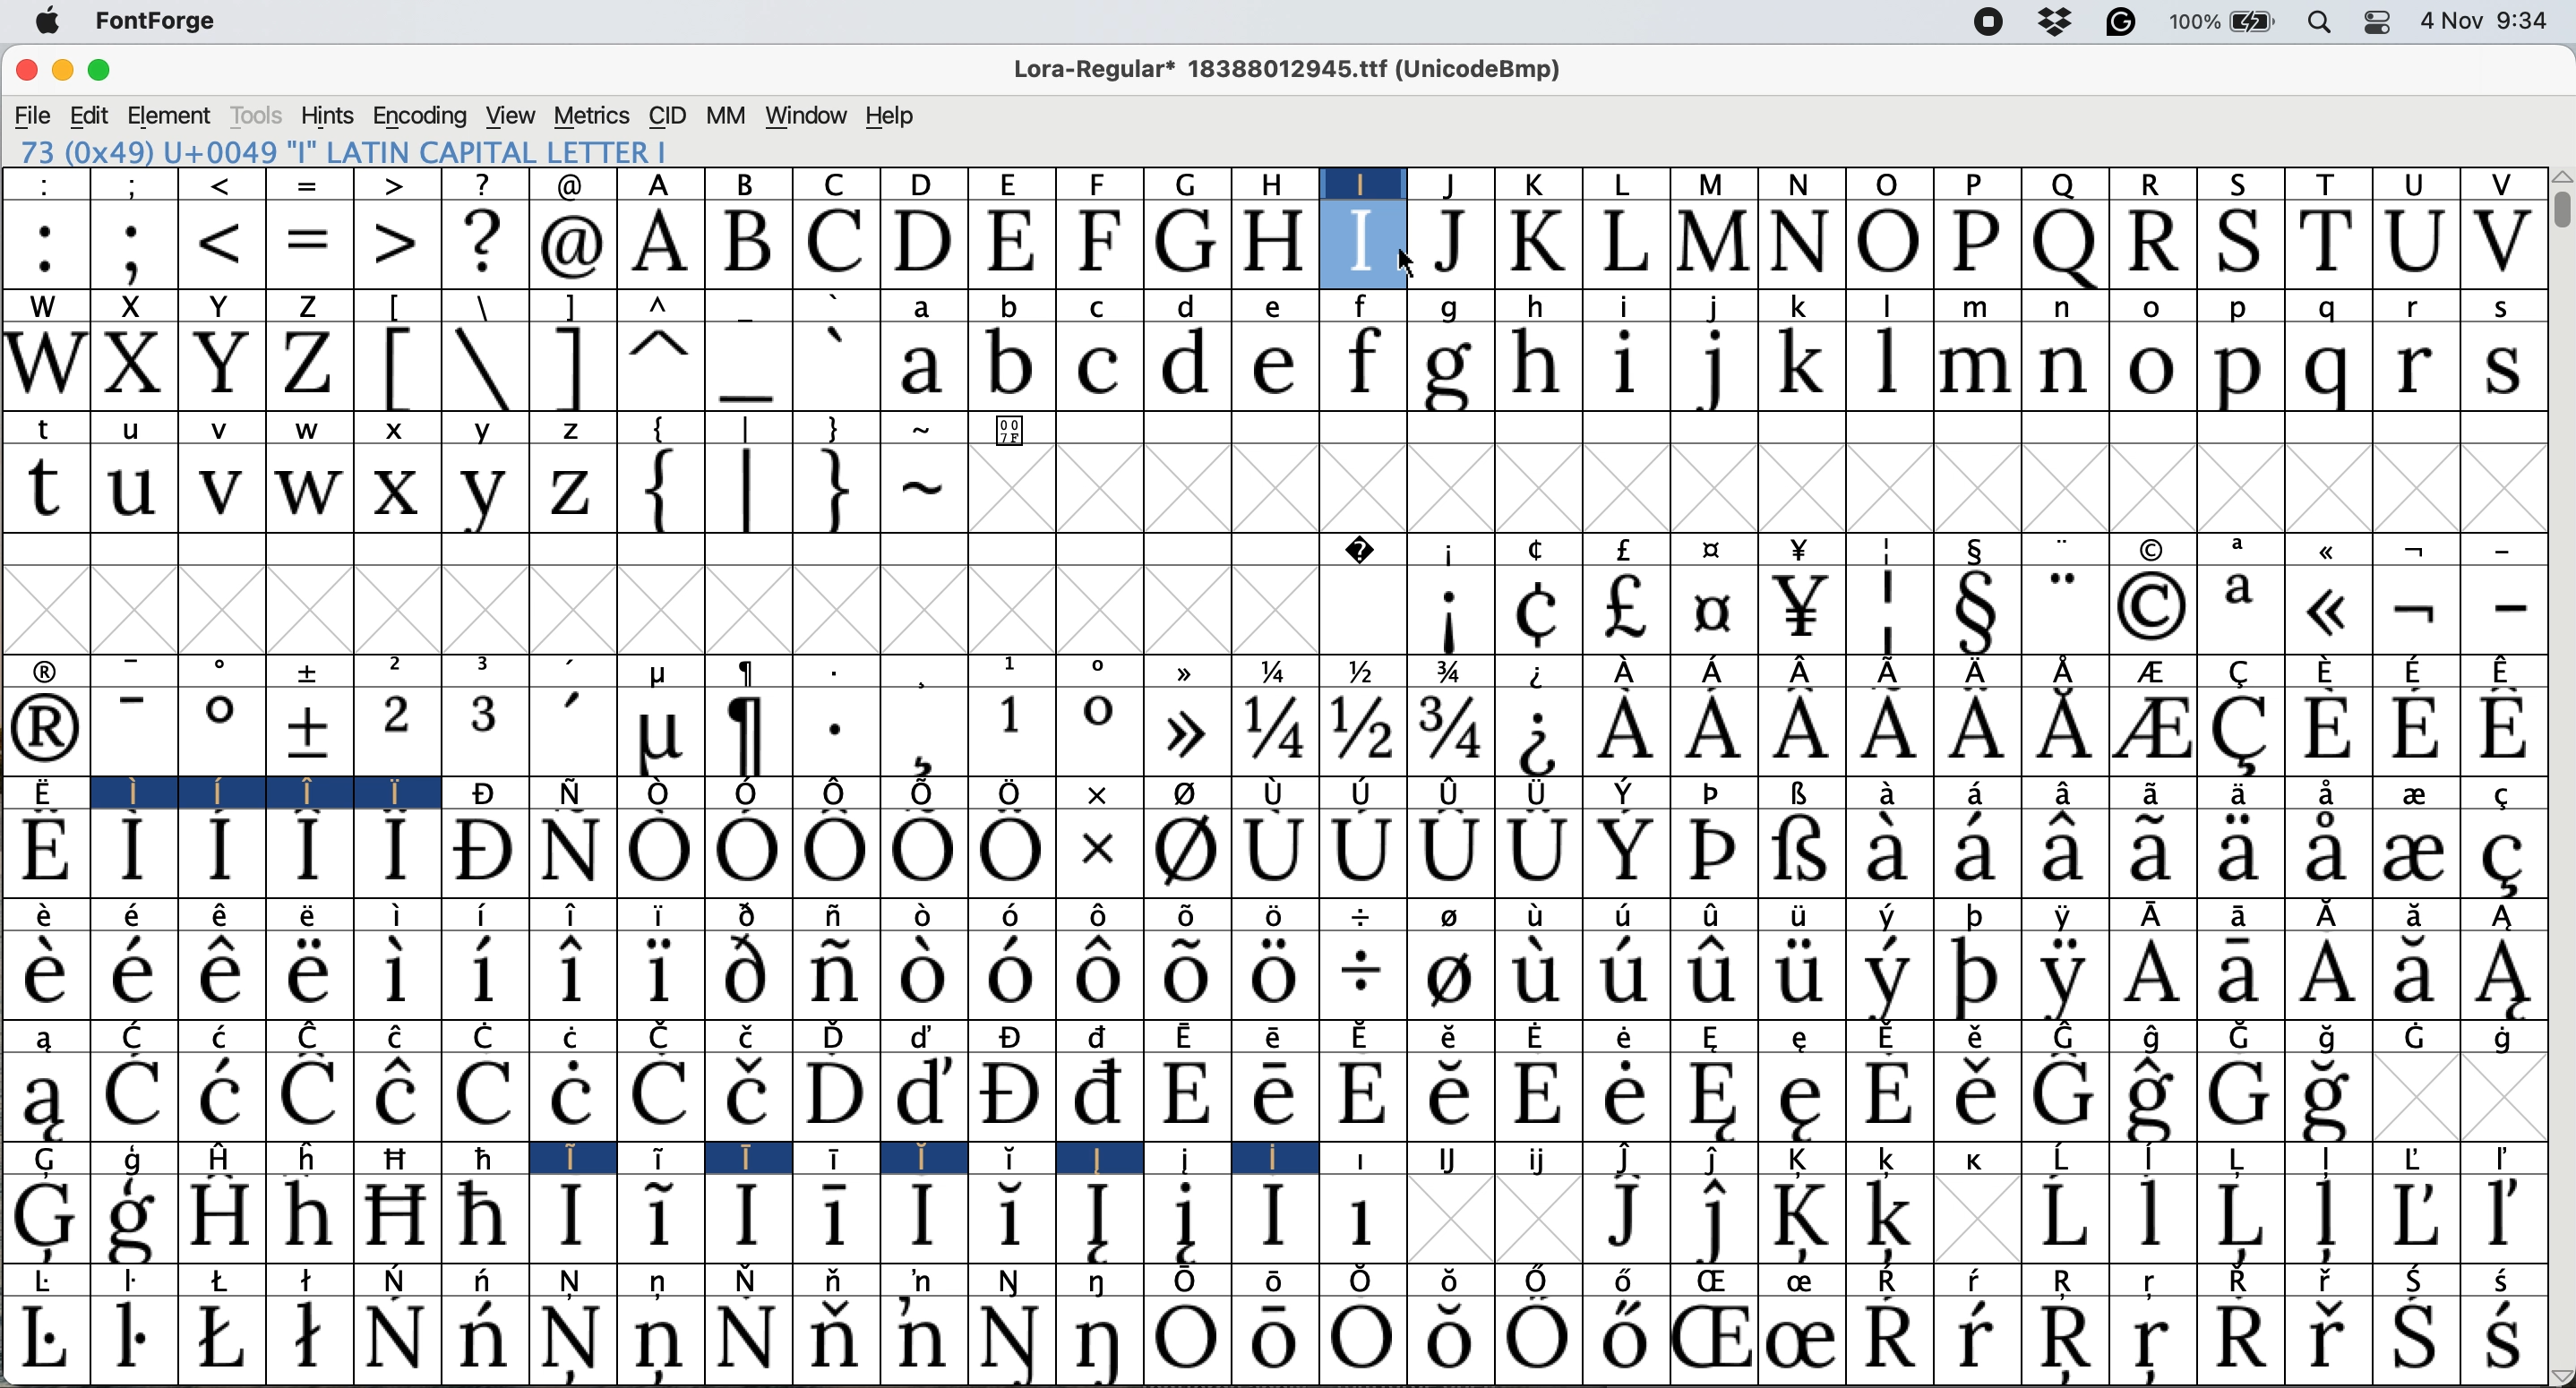 Image resolution: width=2576 pixels, height=1388 pixels. What do you see at coordinates (2164, 916) in the screenshot?
I see `Symbol` at bounding box center [2164, 916].